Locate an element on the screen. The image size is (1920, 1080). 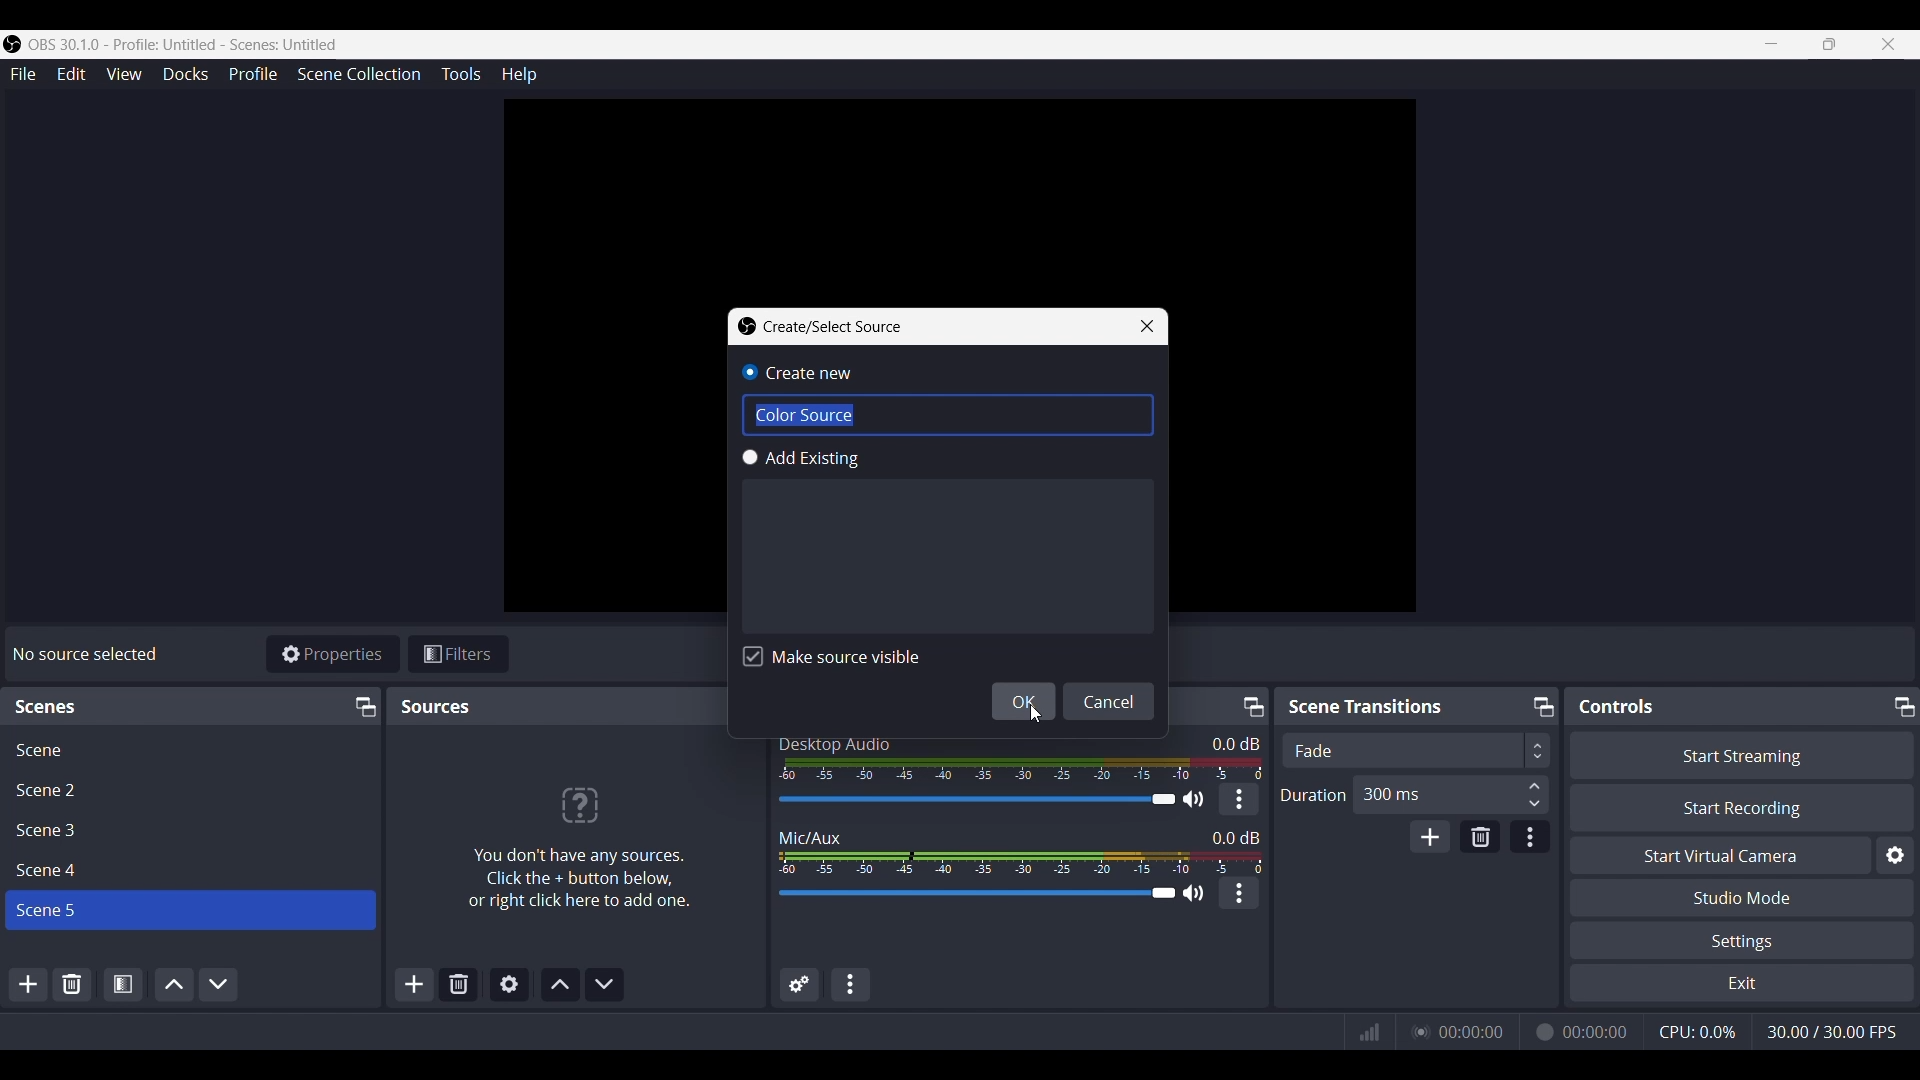
Create new is located at coordinates (807, 374).